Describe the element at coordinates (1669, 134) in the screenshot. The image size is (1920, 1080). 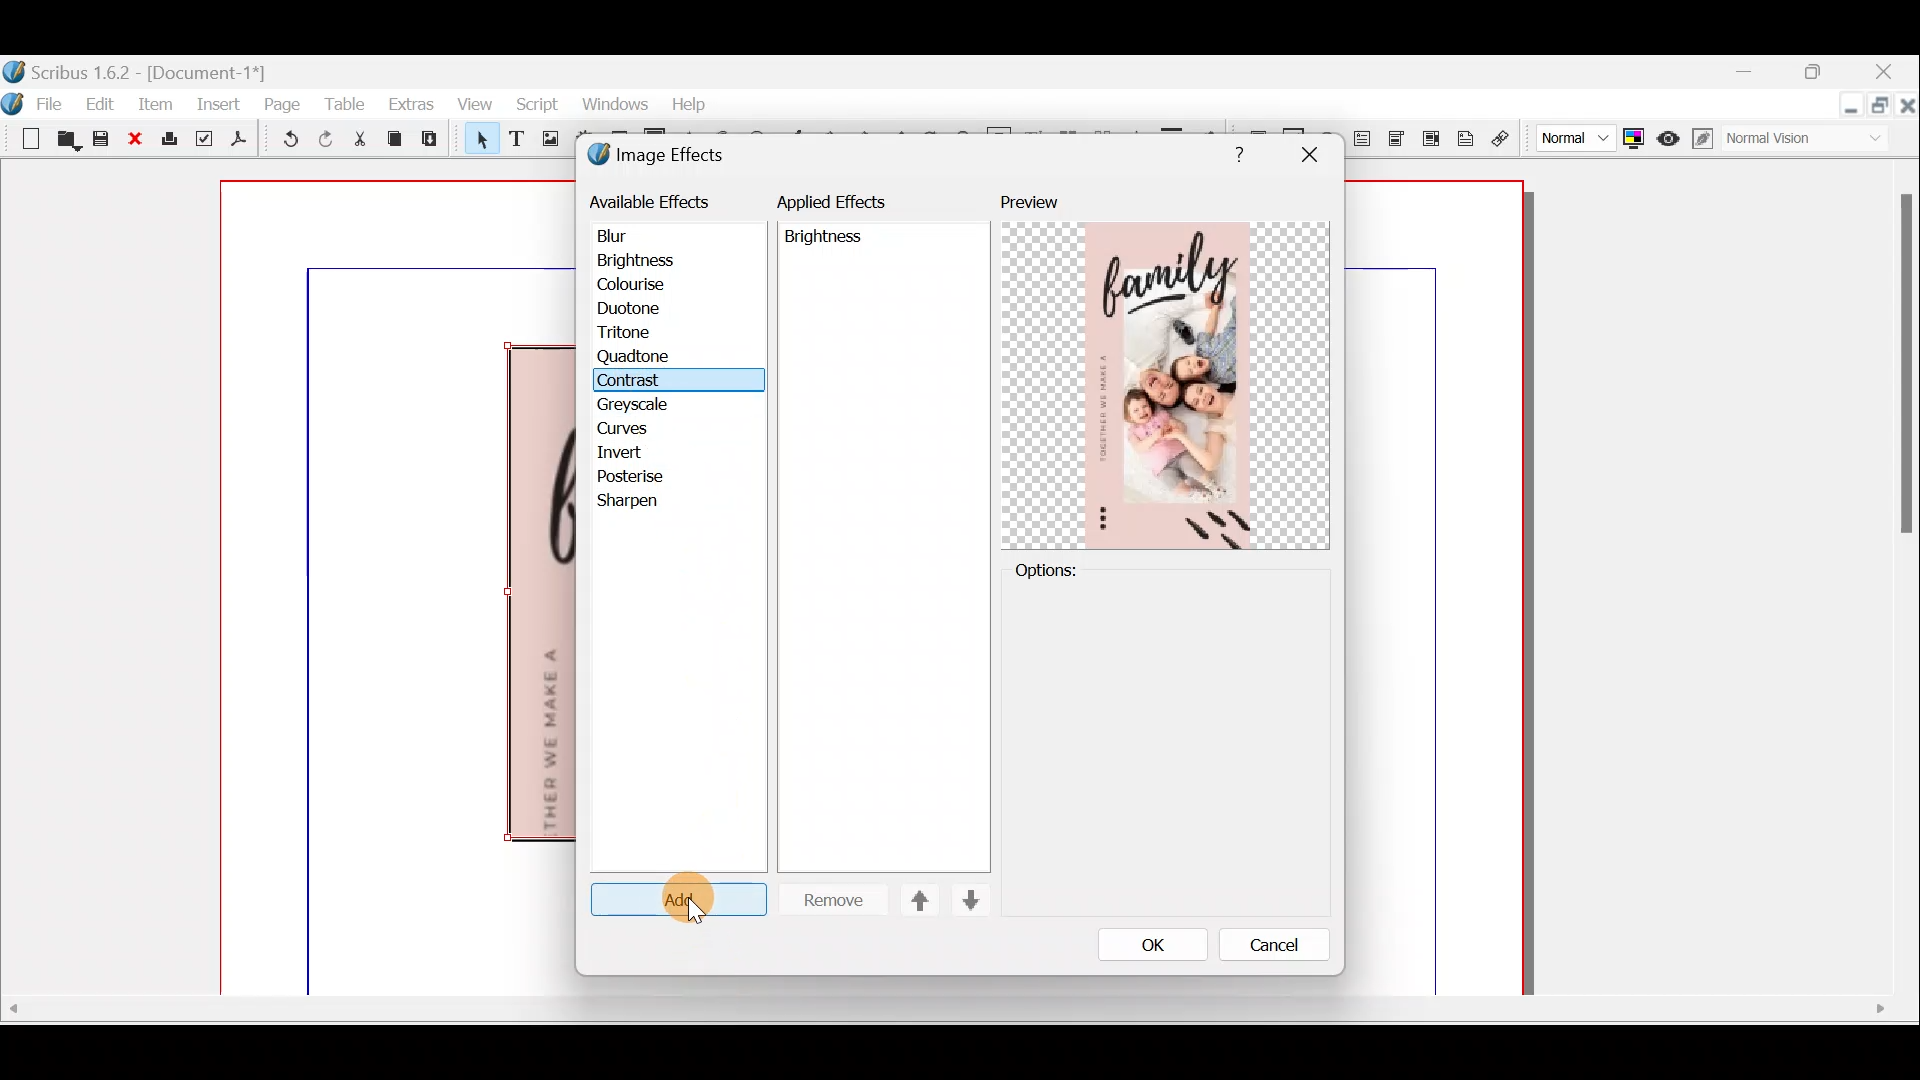
I see `Preview mode` at that location.